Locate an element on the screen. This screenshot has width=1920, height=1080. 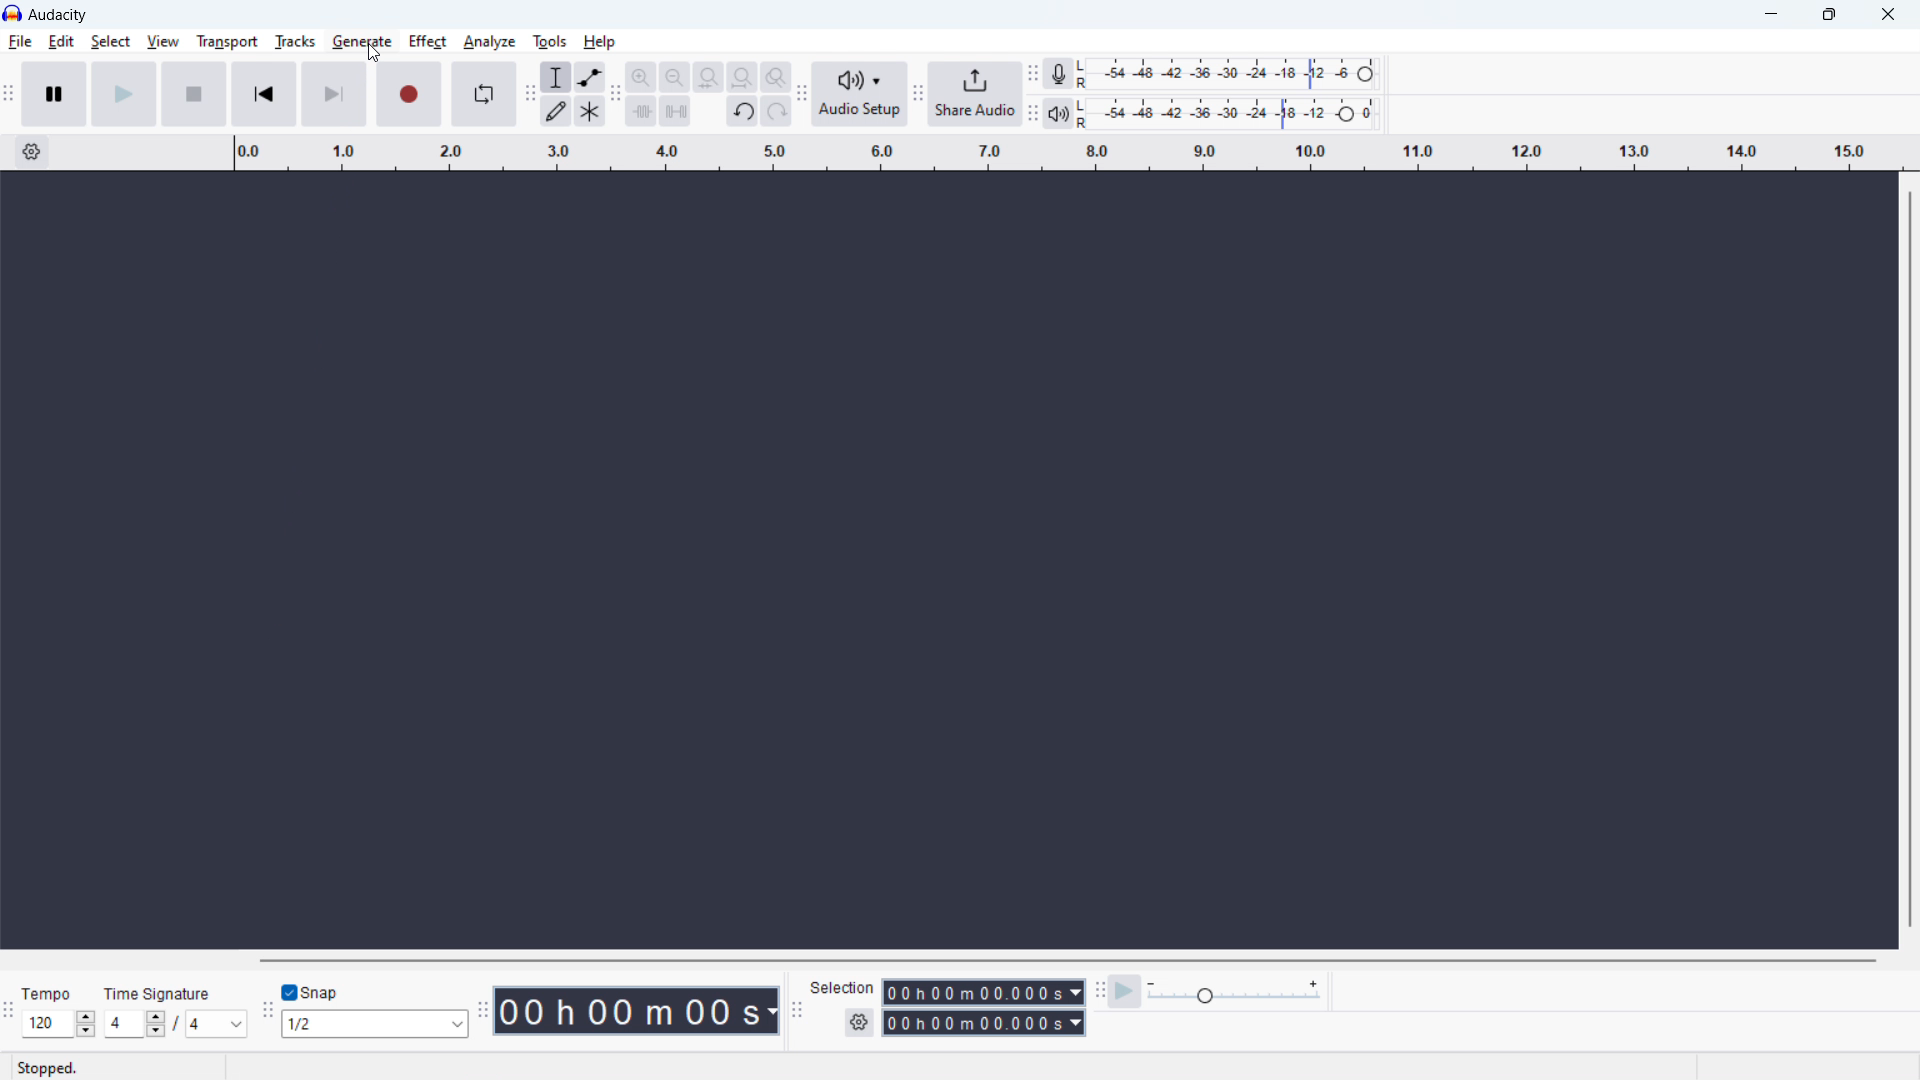
set tempo is located at coordinates (58, 1024).